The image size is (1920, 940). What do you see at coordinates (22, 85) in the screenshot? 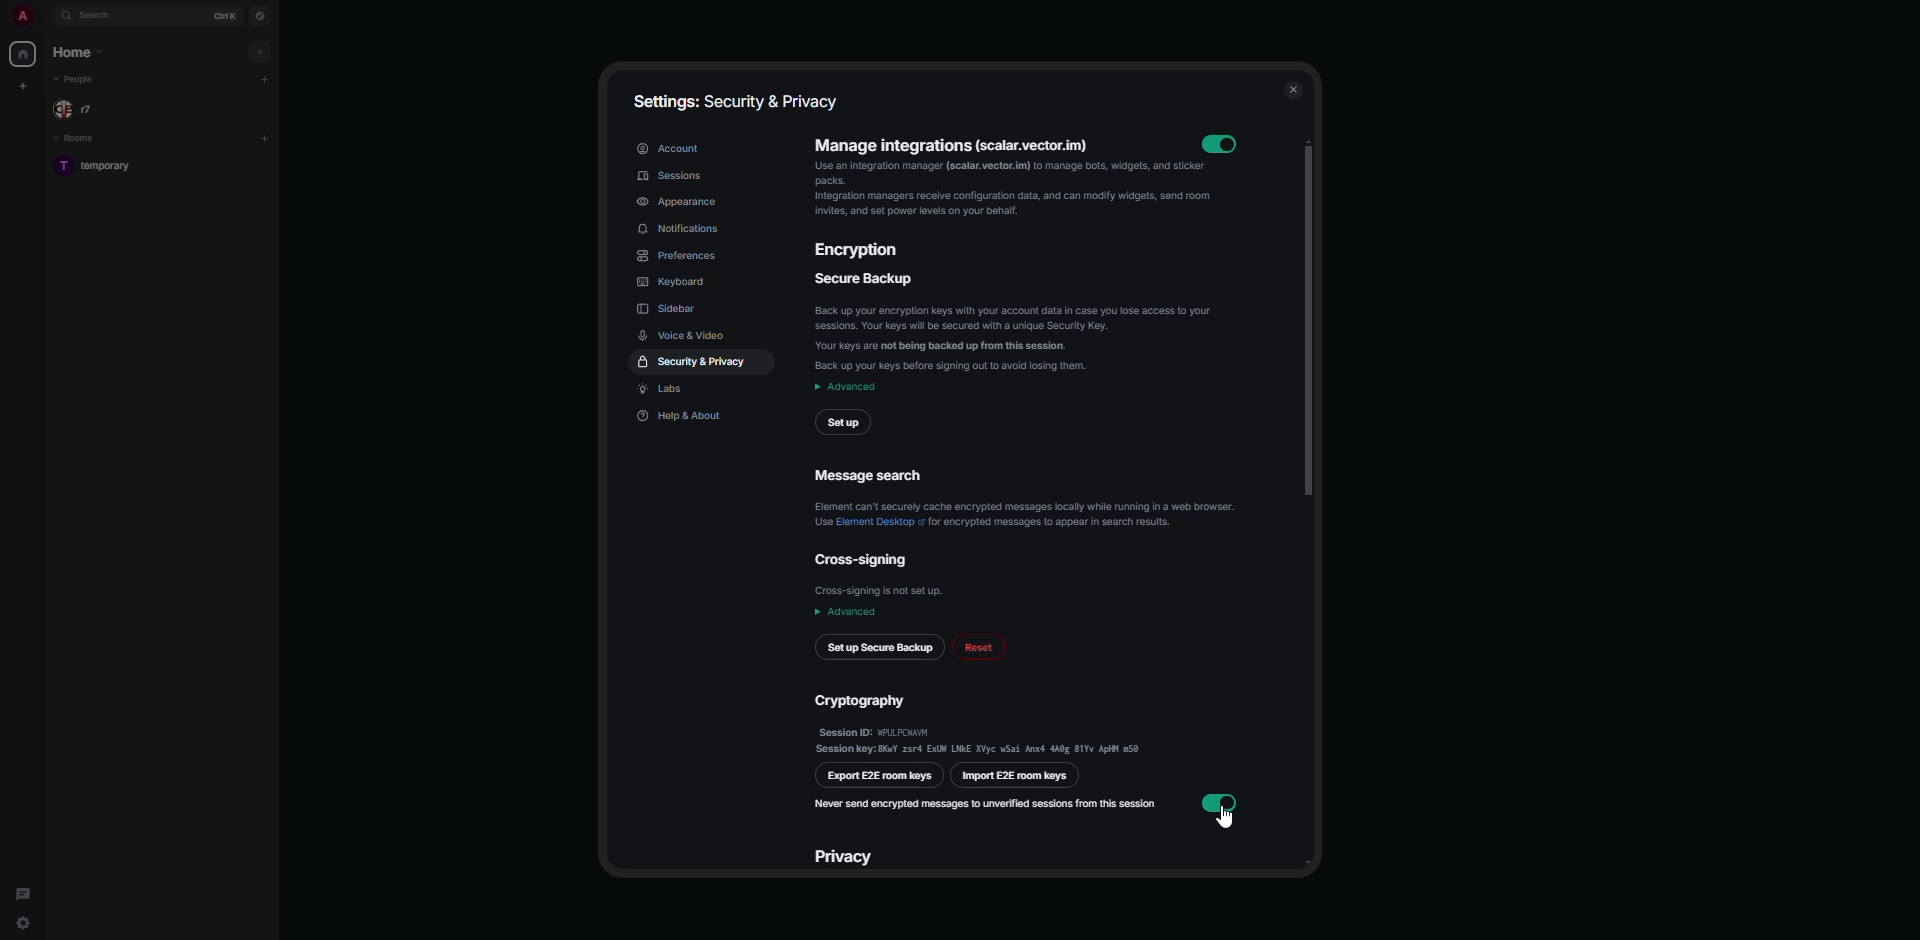
I see `create space` at bounding box center [22, 85].